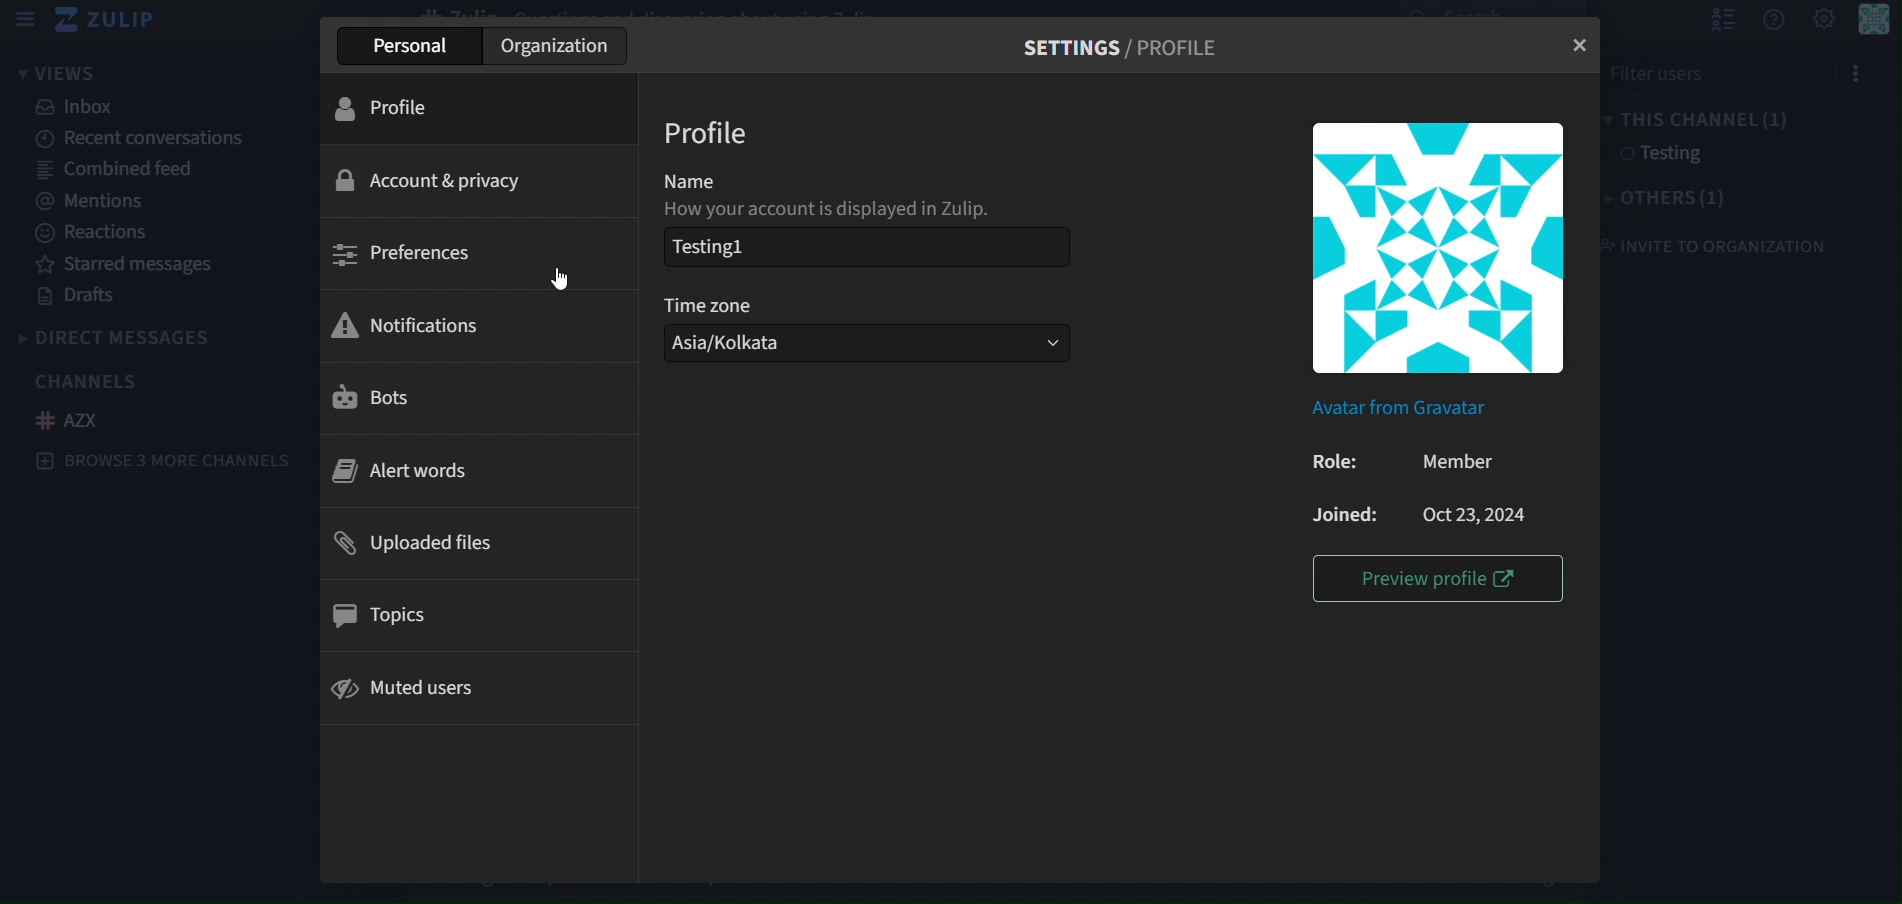 This screenshot has height=904, width=1902. Describe the element at coordinates (420, 539) in the screenshot. I see `uploaded files` at that location.